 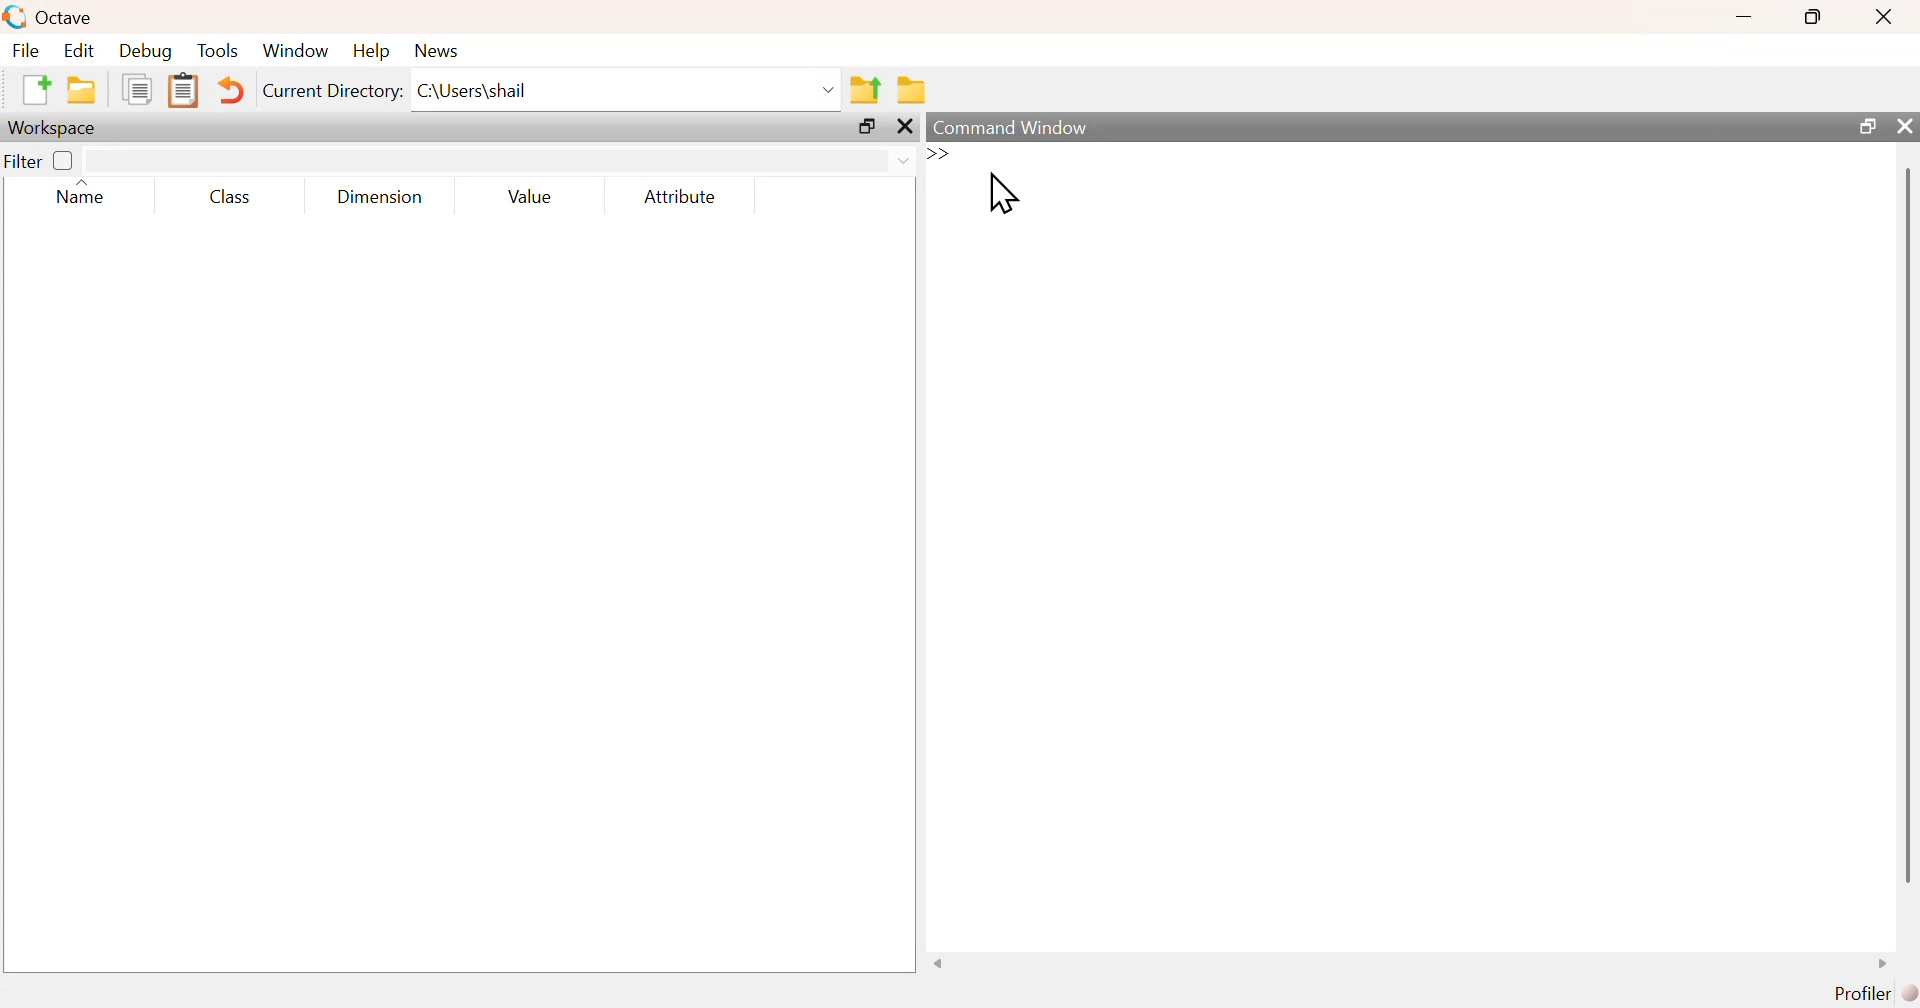 I want to click on scroll bar, so click(x=1907, y=524).